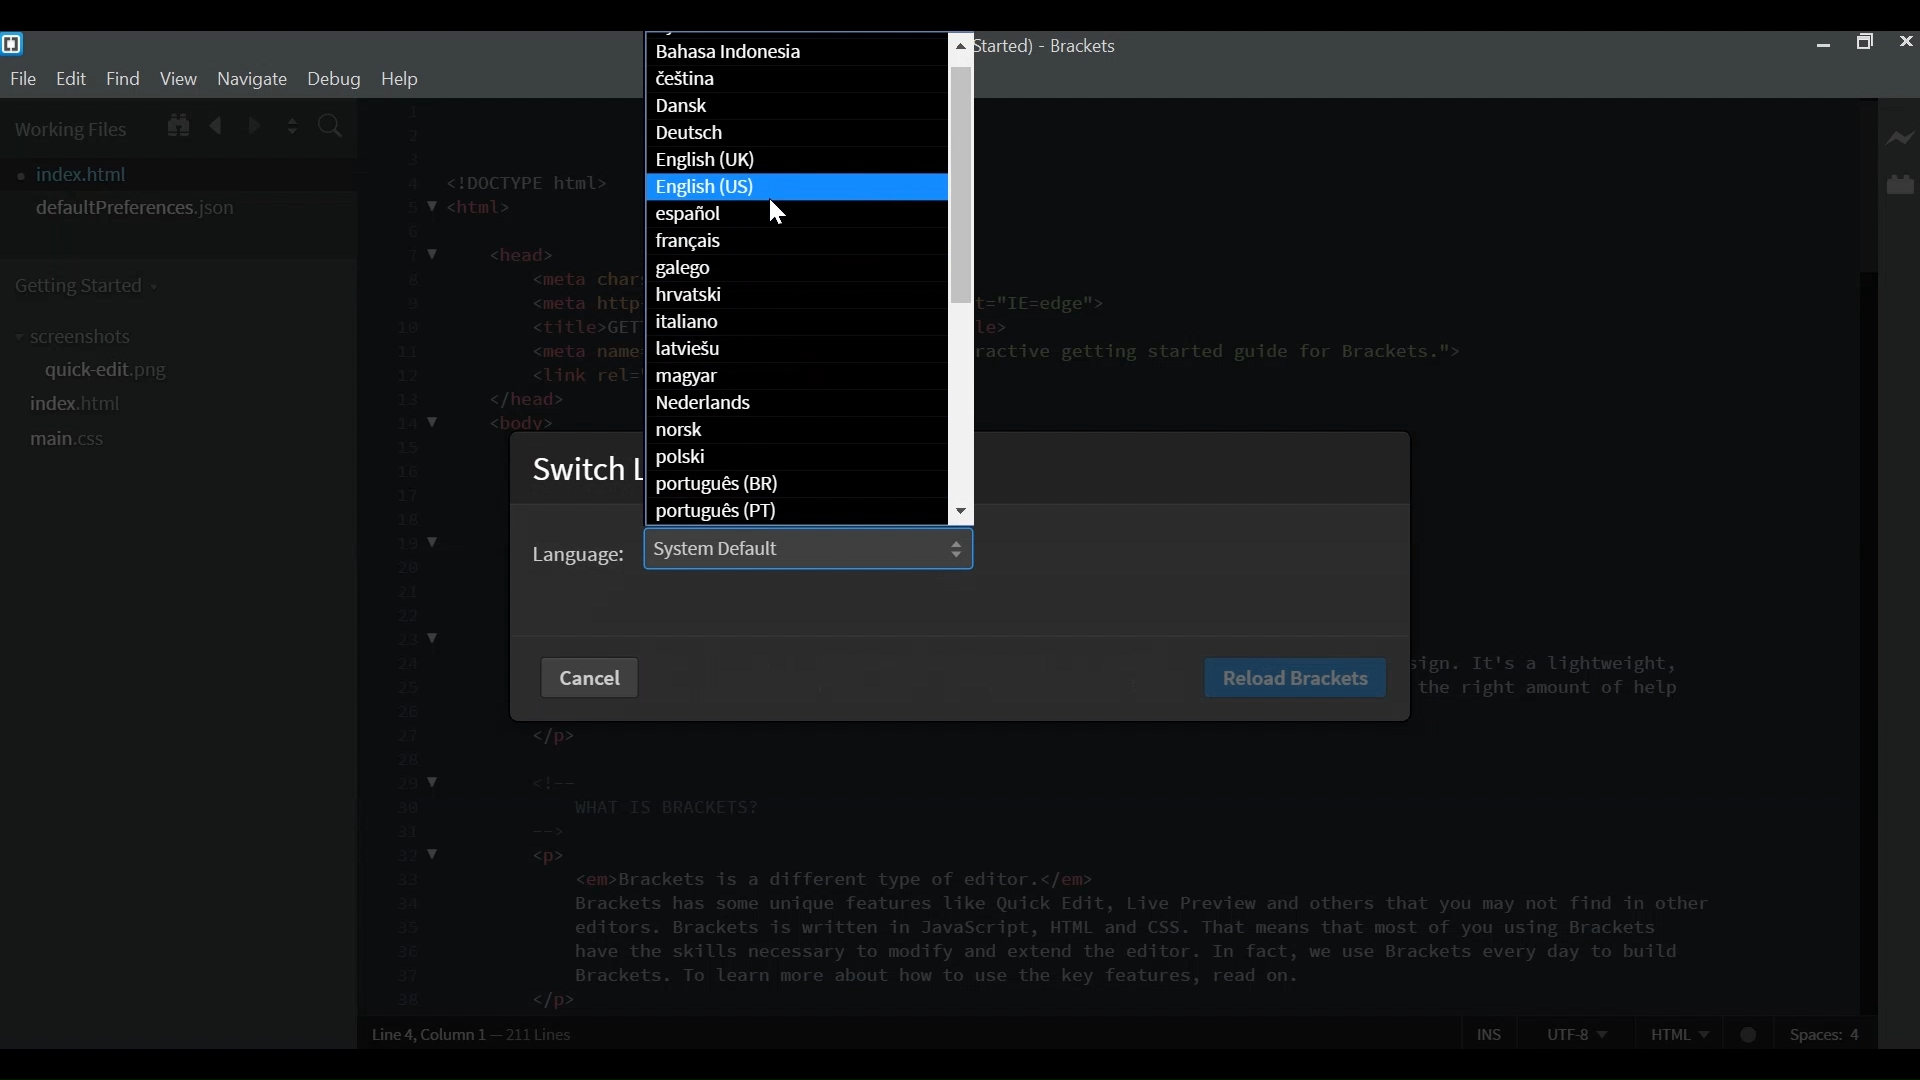  I want to click on line number, so click(404, 557).